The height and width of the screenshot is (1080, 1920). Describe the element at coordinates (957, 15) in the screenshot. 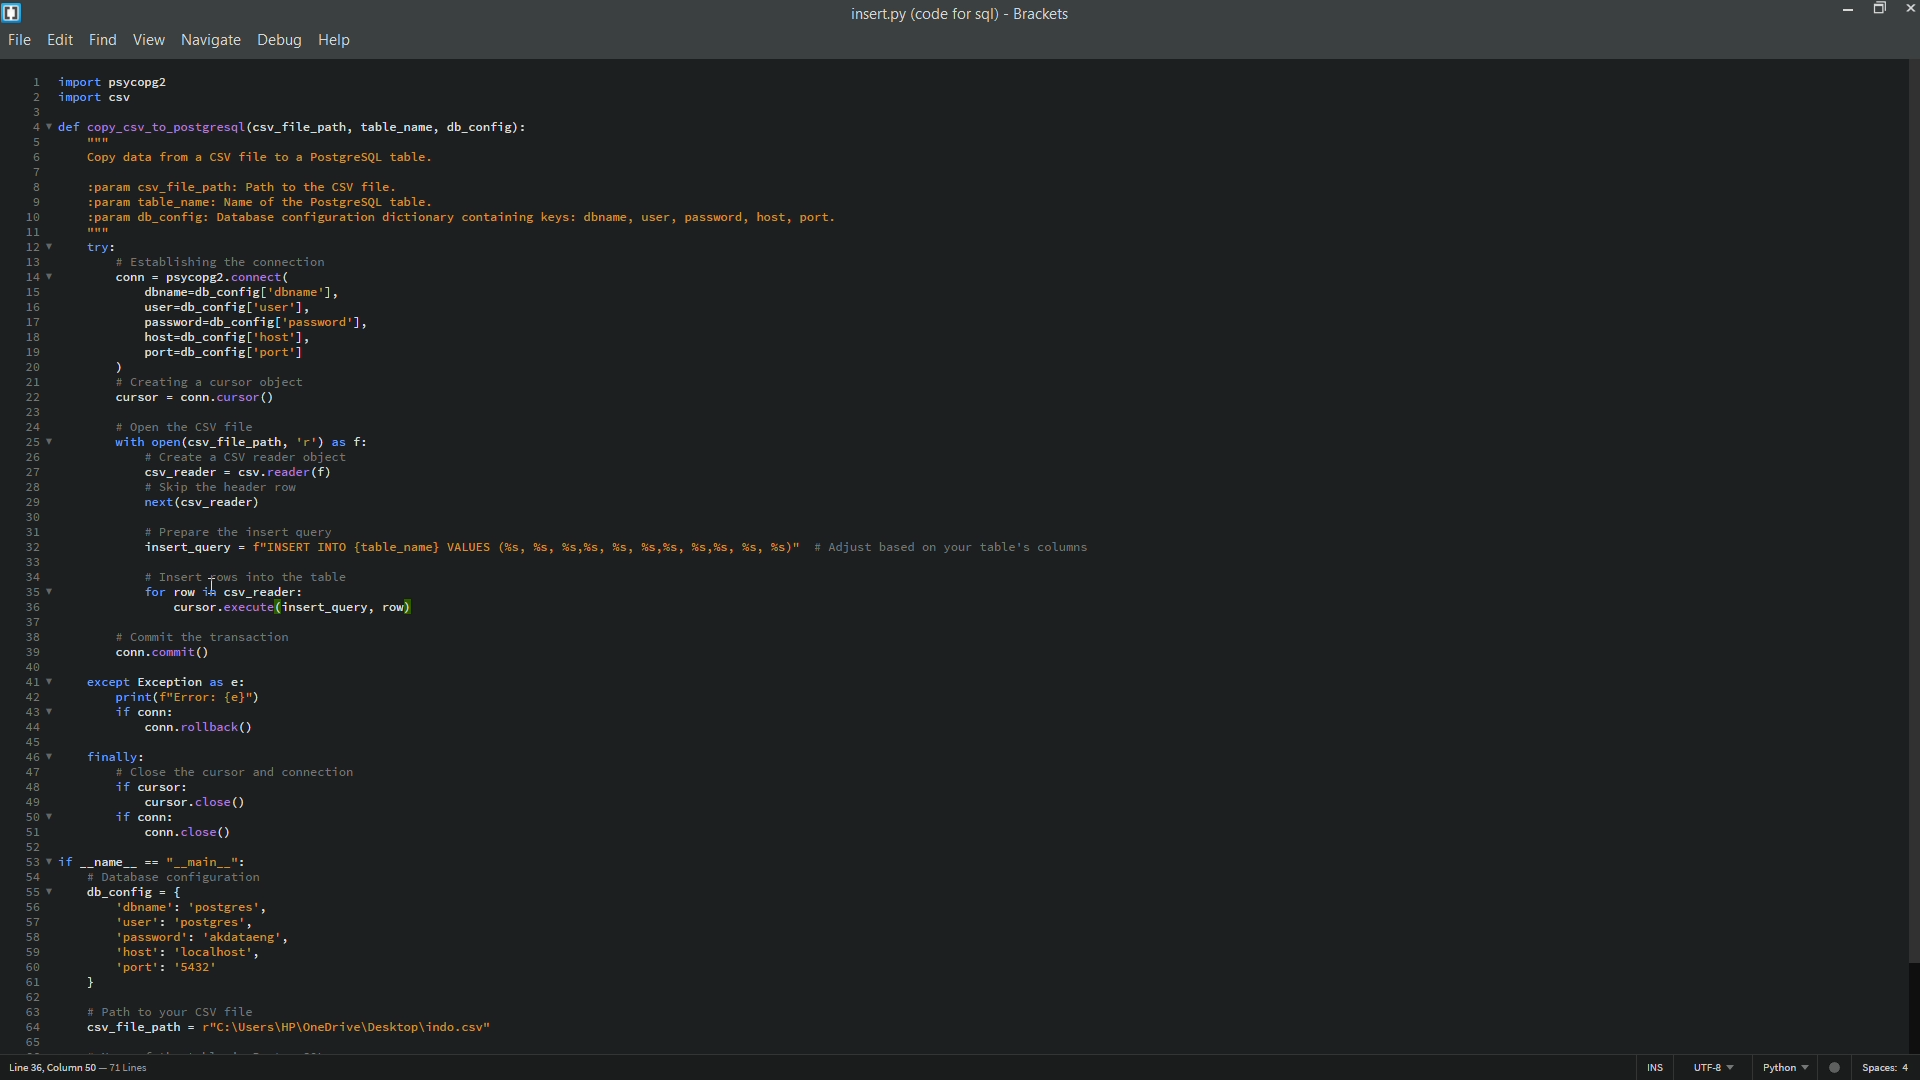

I see `insert.py (code for sql) - Brackets.` at that location.